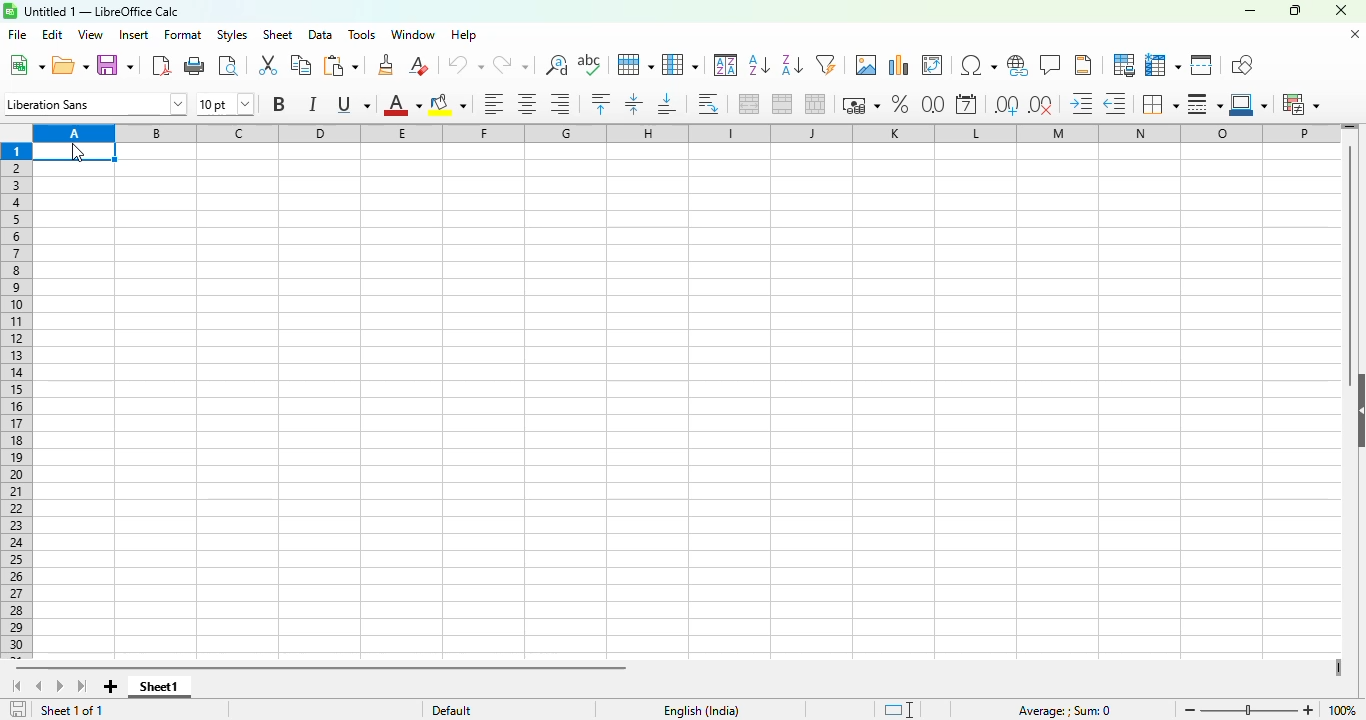 This screenshot has width=1366, height=720. What do you see at coordinates (1296, 10) in the screenshot?
I see `maximize` at bounding box center [1296, 10].